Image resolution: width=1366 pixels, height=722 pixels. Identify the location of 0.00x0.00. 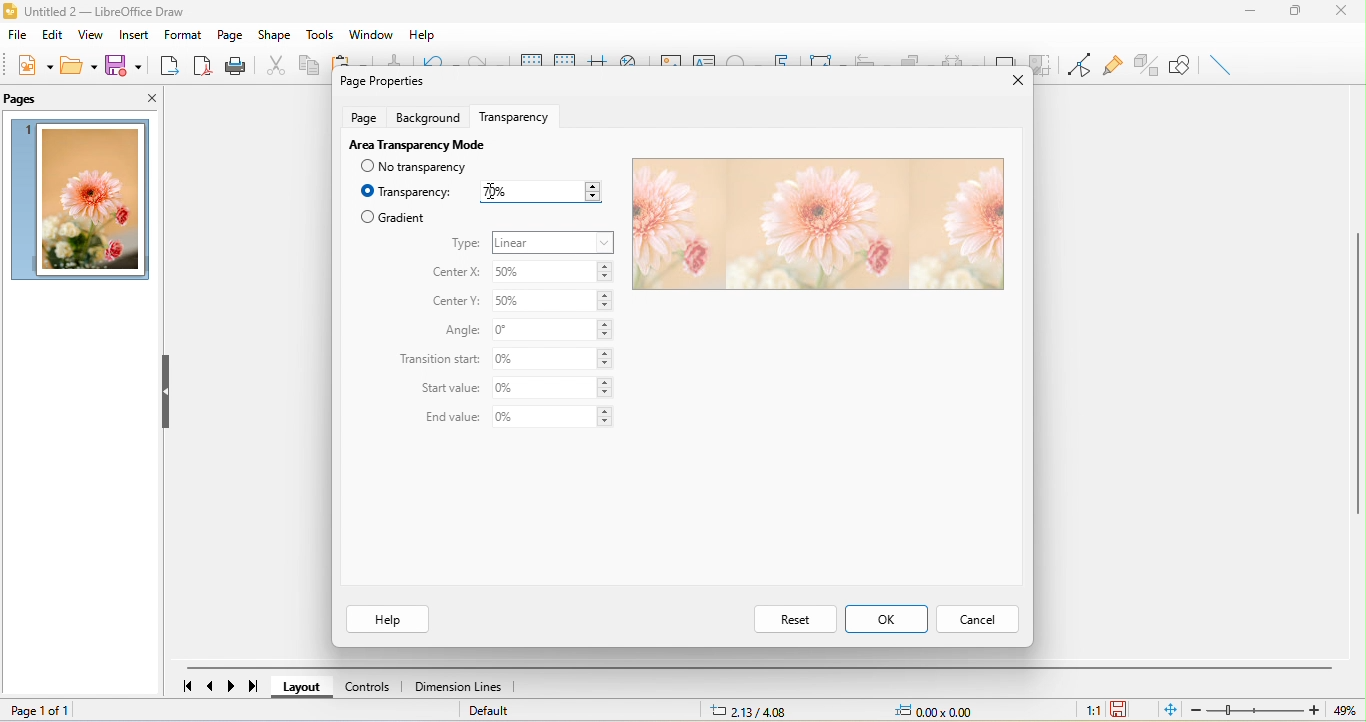
(943, 711).